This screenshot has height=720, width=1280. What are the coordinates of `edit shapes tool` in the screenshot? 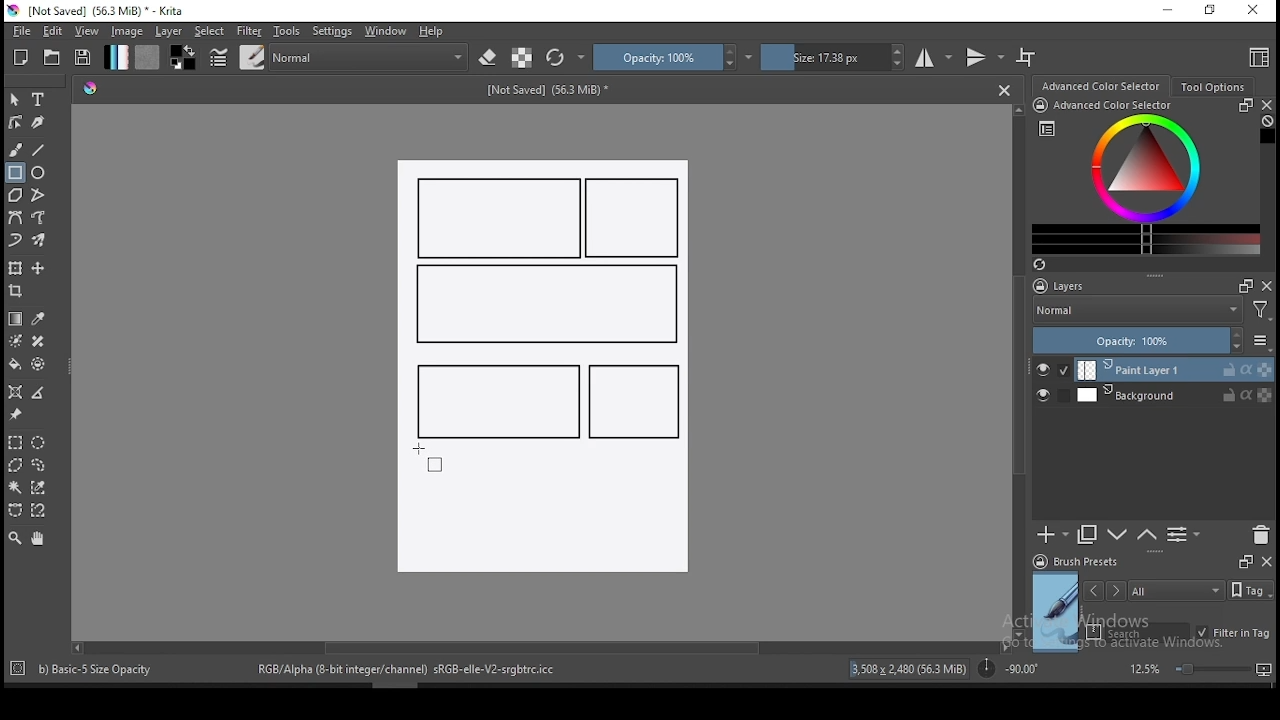 It's located at (15, 121).